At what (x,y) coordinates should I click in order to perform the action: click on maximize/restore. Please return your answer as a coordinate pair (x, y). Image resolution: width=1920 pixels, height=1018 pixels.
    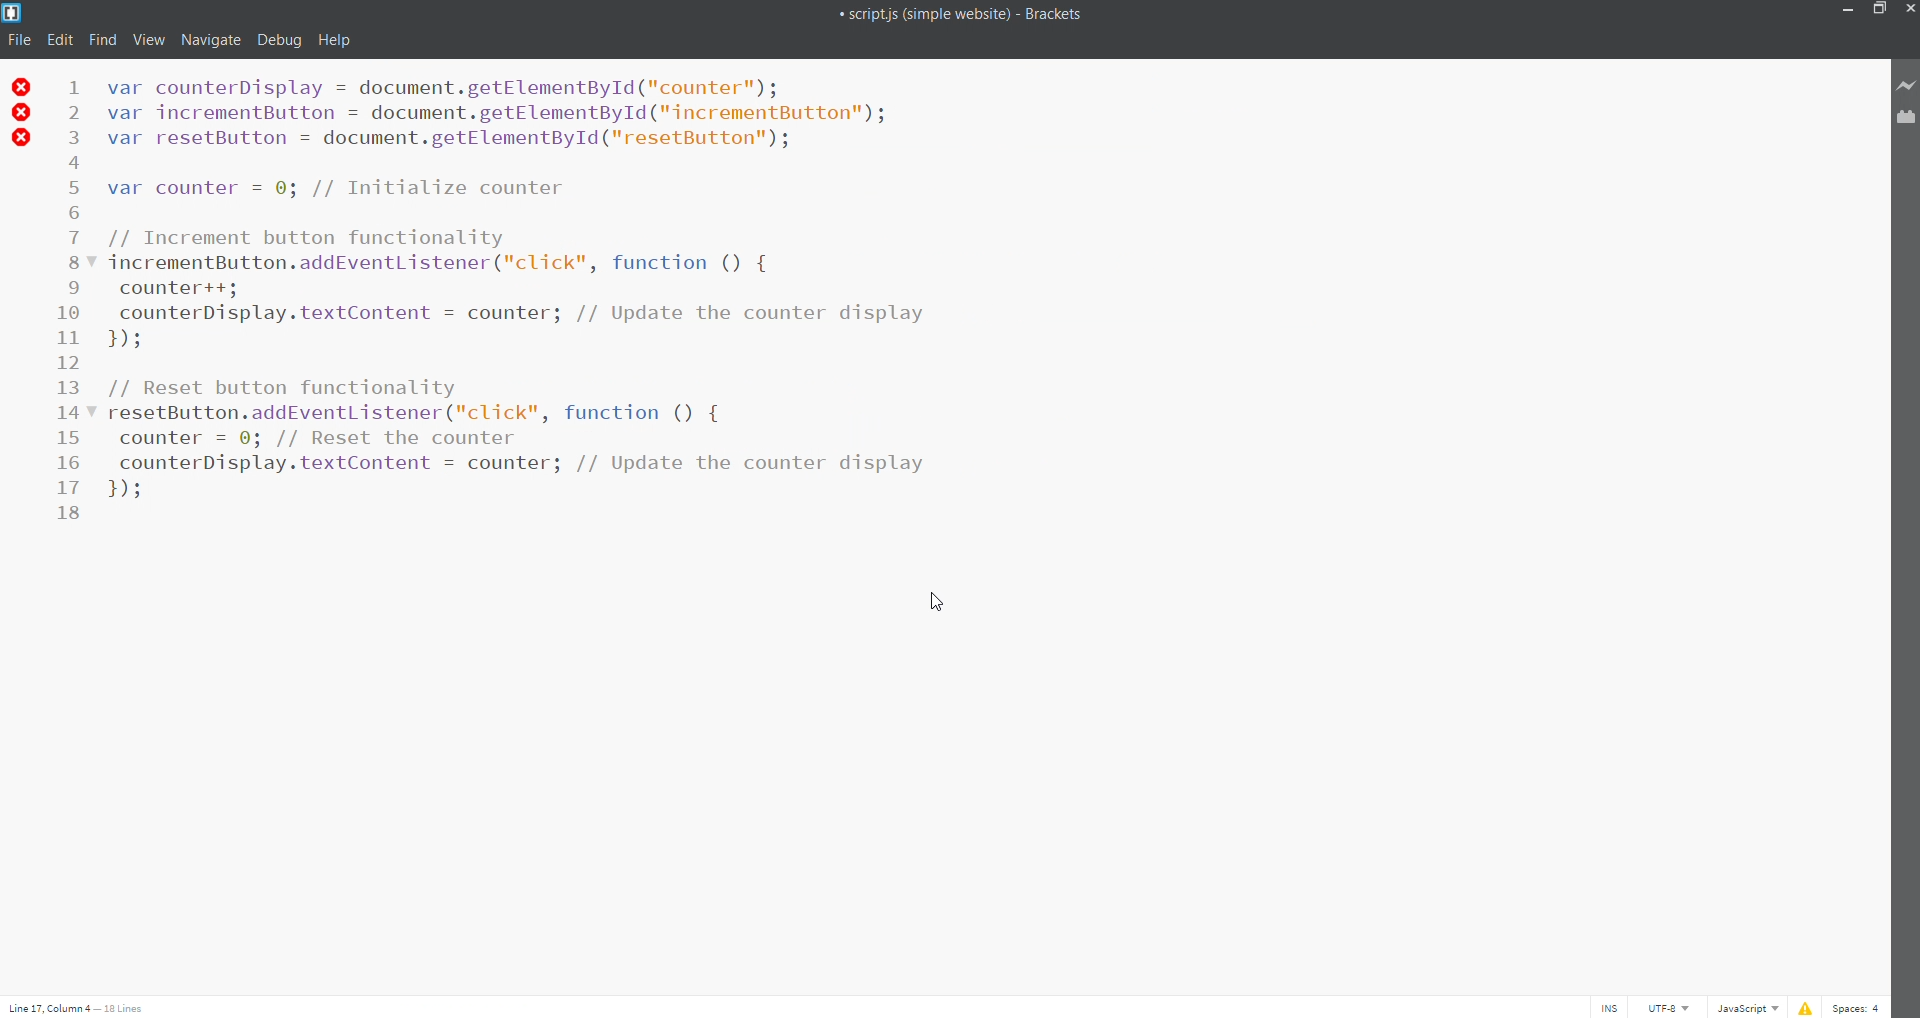
    Looking at the image, I should click on (1878, 10).